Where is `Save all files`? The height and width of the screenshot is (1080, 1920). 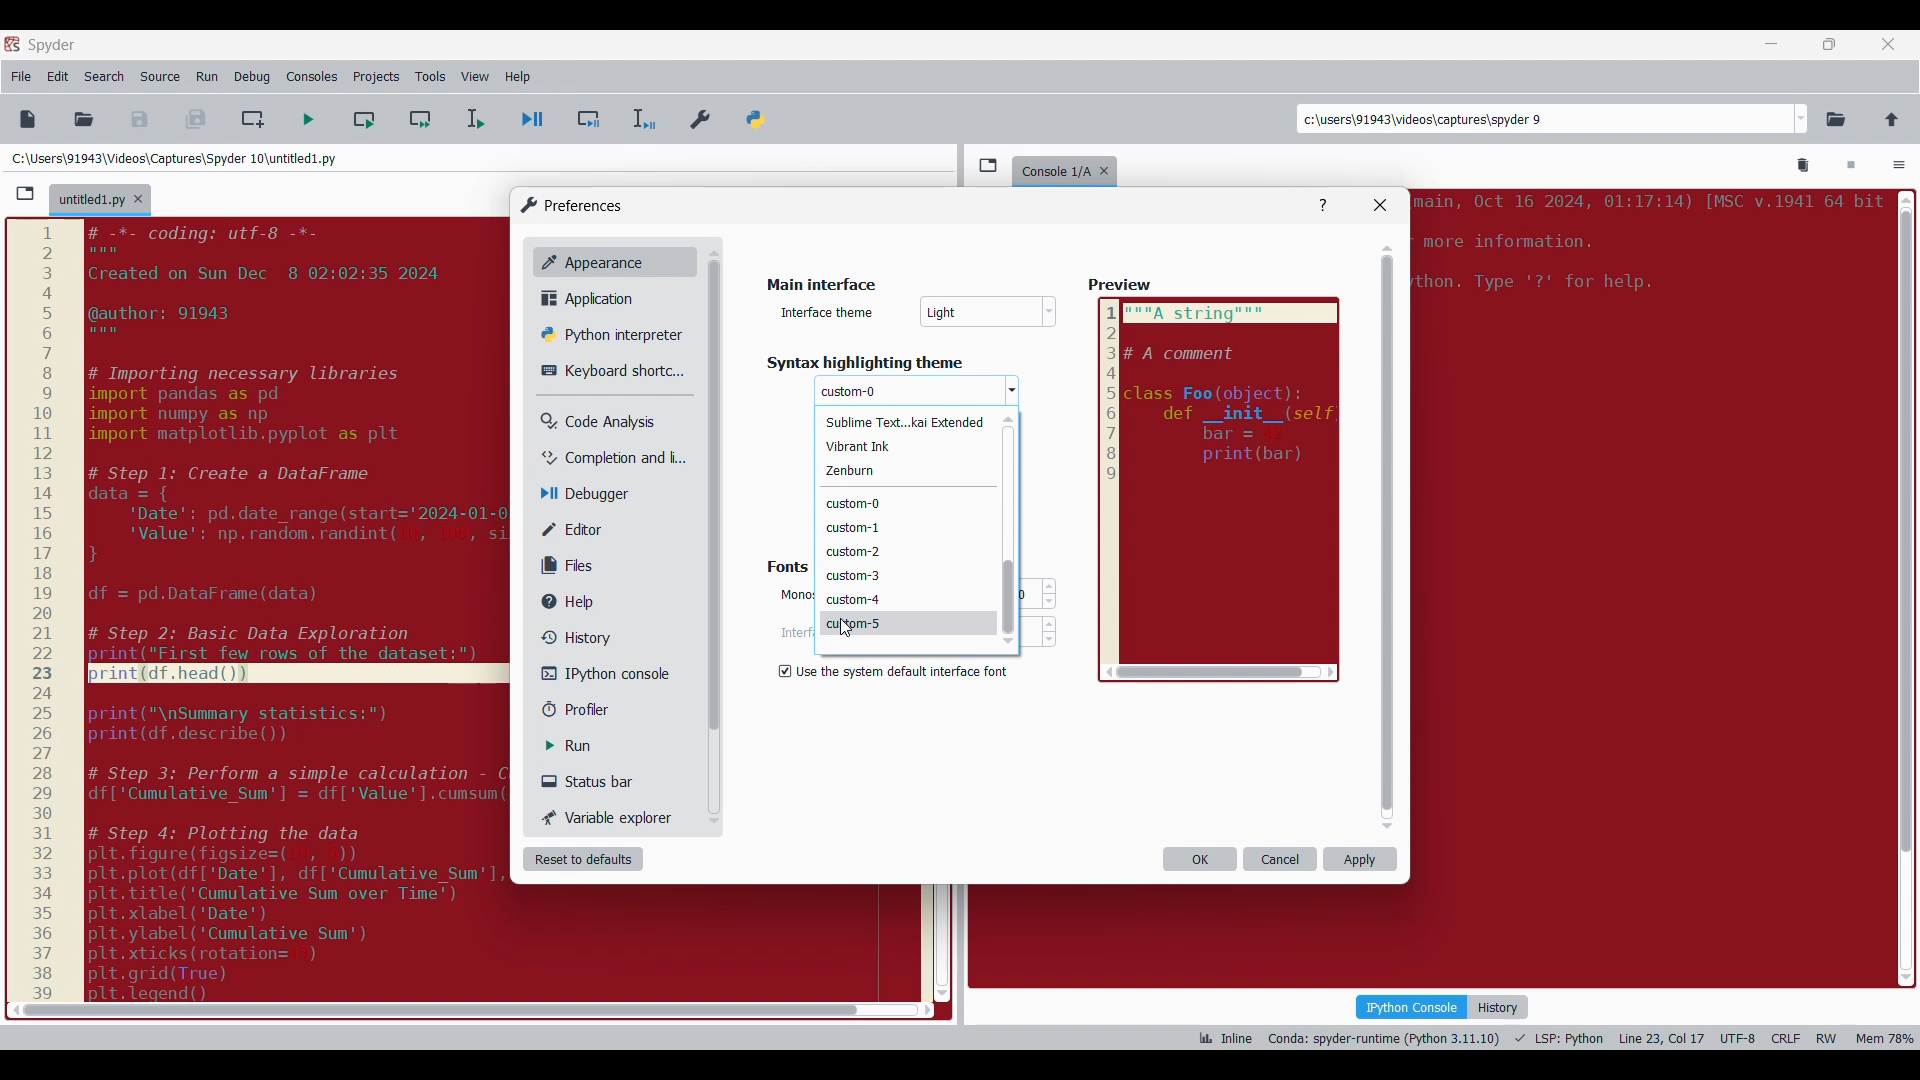
Save all files is located at coordinates (195, 119).